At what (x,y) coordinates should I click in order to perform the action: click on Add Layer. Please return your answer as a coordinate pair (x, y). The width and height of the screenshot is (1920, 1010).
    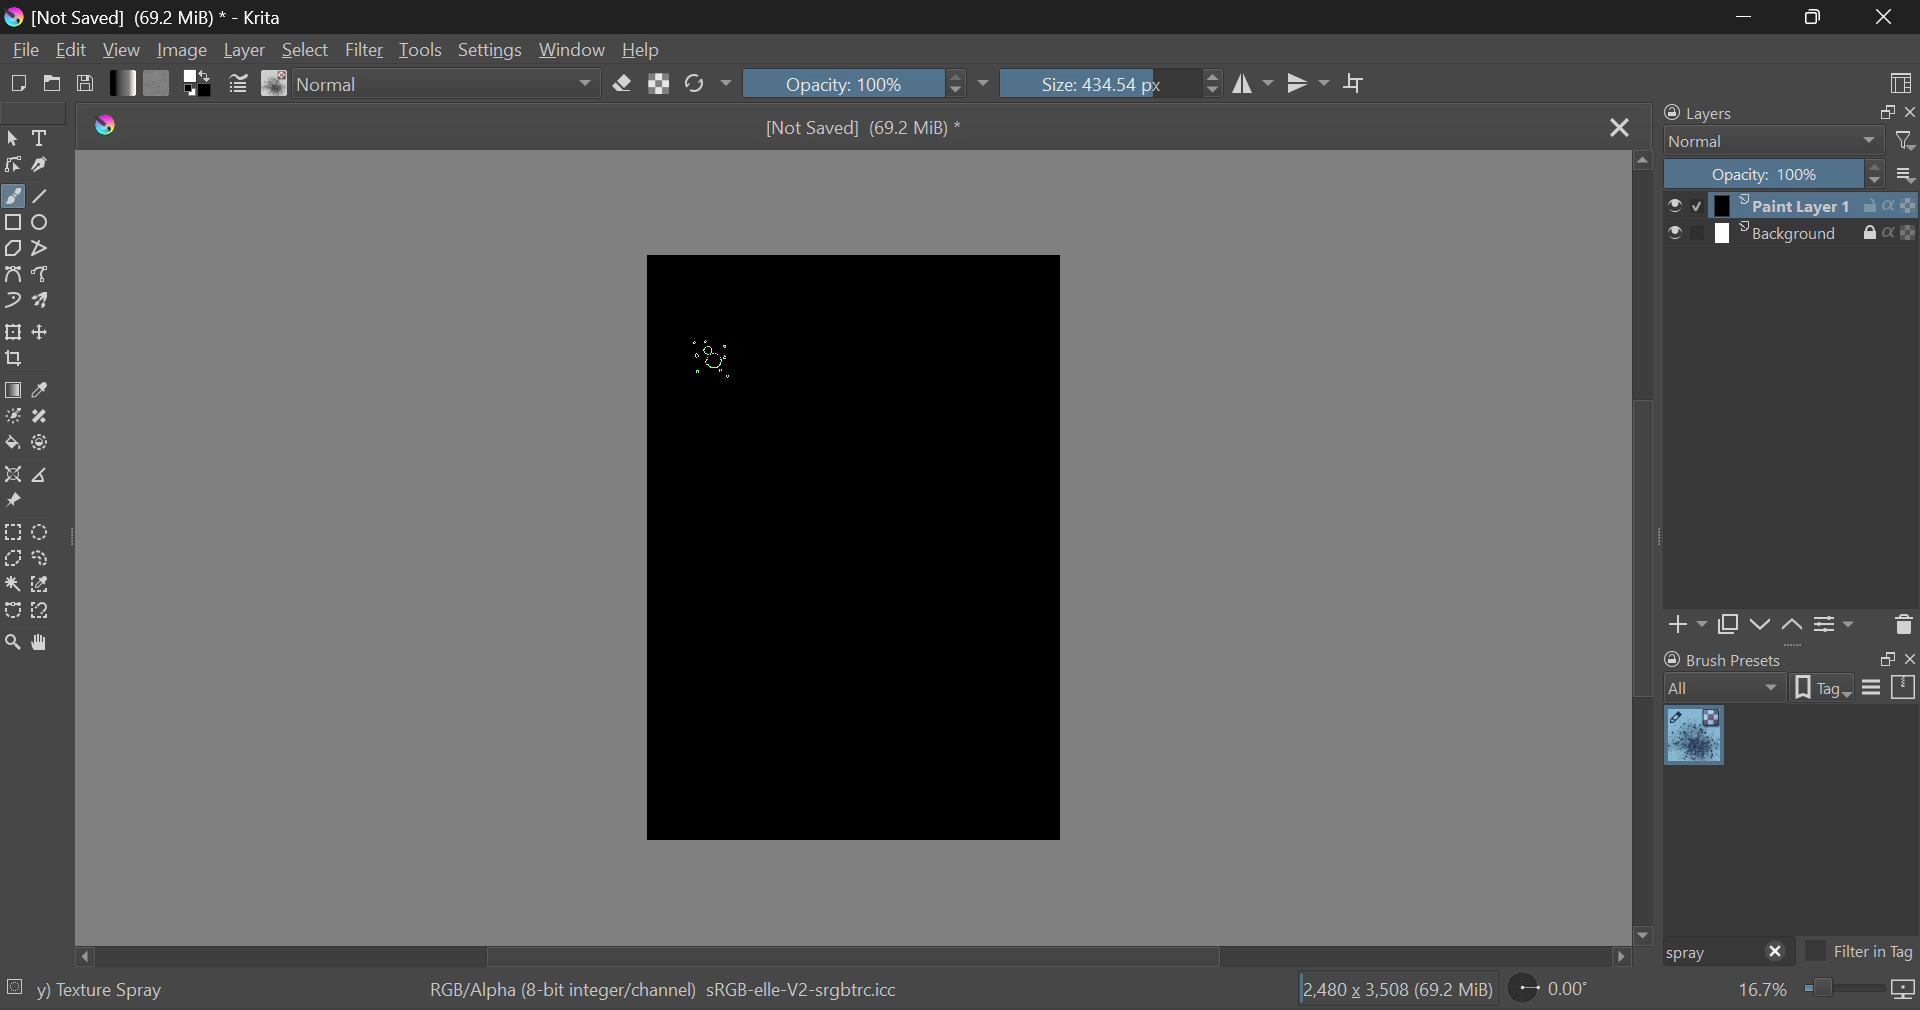
    Looking at the image, I should click on (1687, 627).